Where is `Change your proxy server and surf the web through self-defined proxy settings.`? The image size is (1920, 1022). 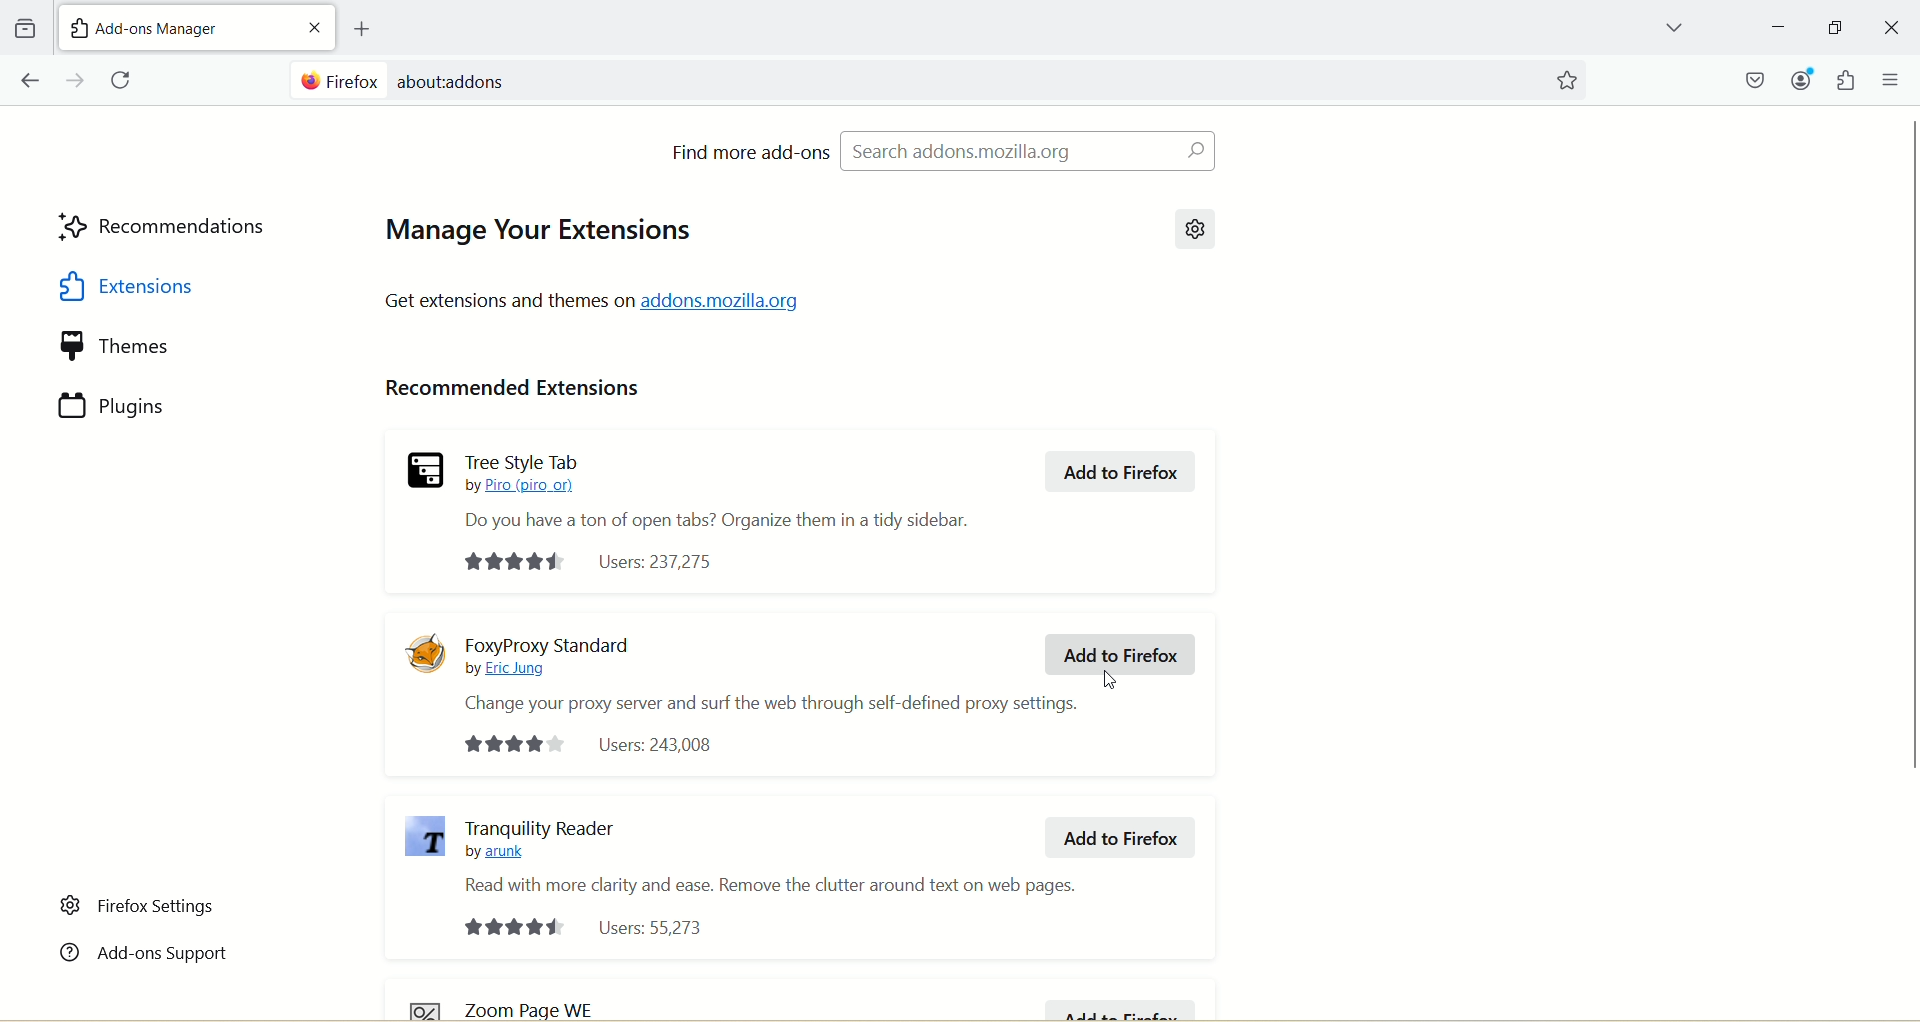 Change your proxy server and surf the web through self-defined proxy settings. is located at coordinates (774, 705).